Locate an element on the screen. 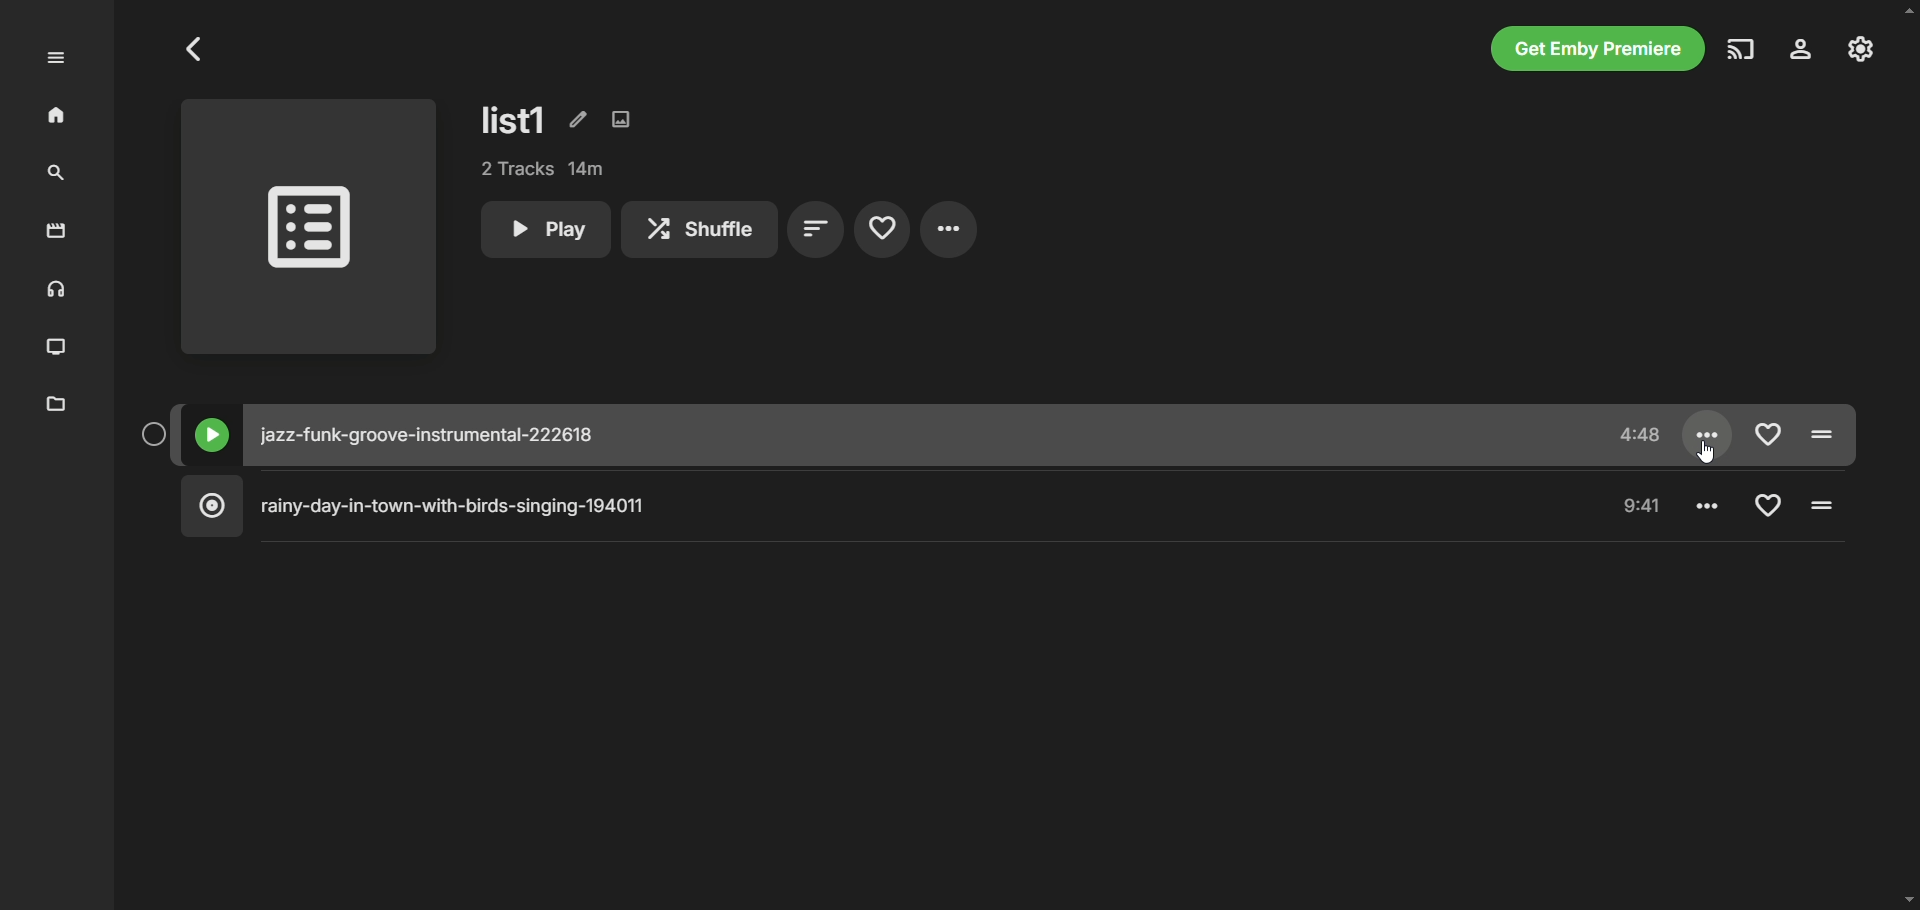  Select button is located at coordinates (154, 434).